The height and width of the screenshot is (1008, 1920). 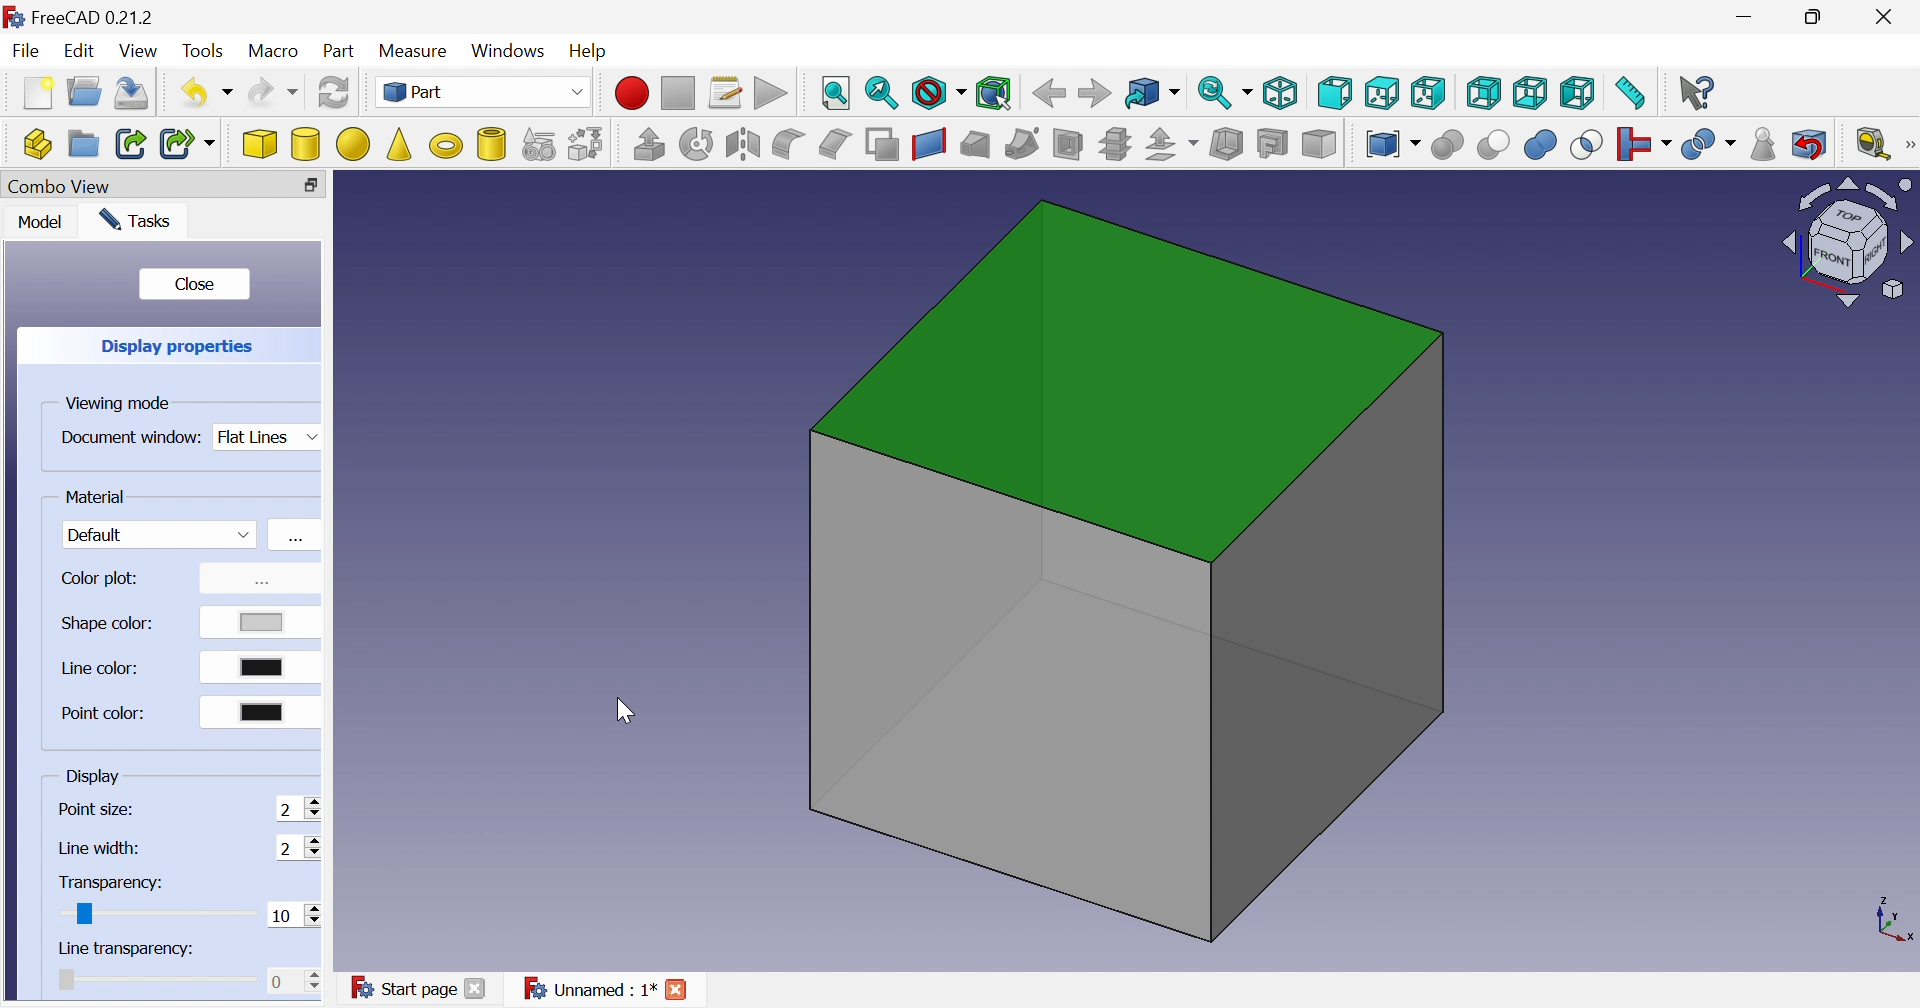 I want to click on Compound tools, so click(x=1395, y=145).